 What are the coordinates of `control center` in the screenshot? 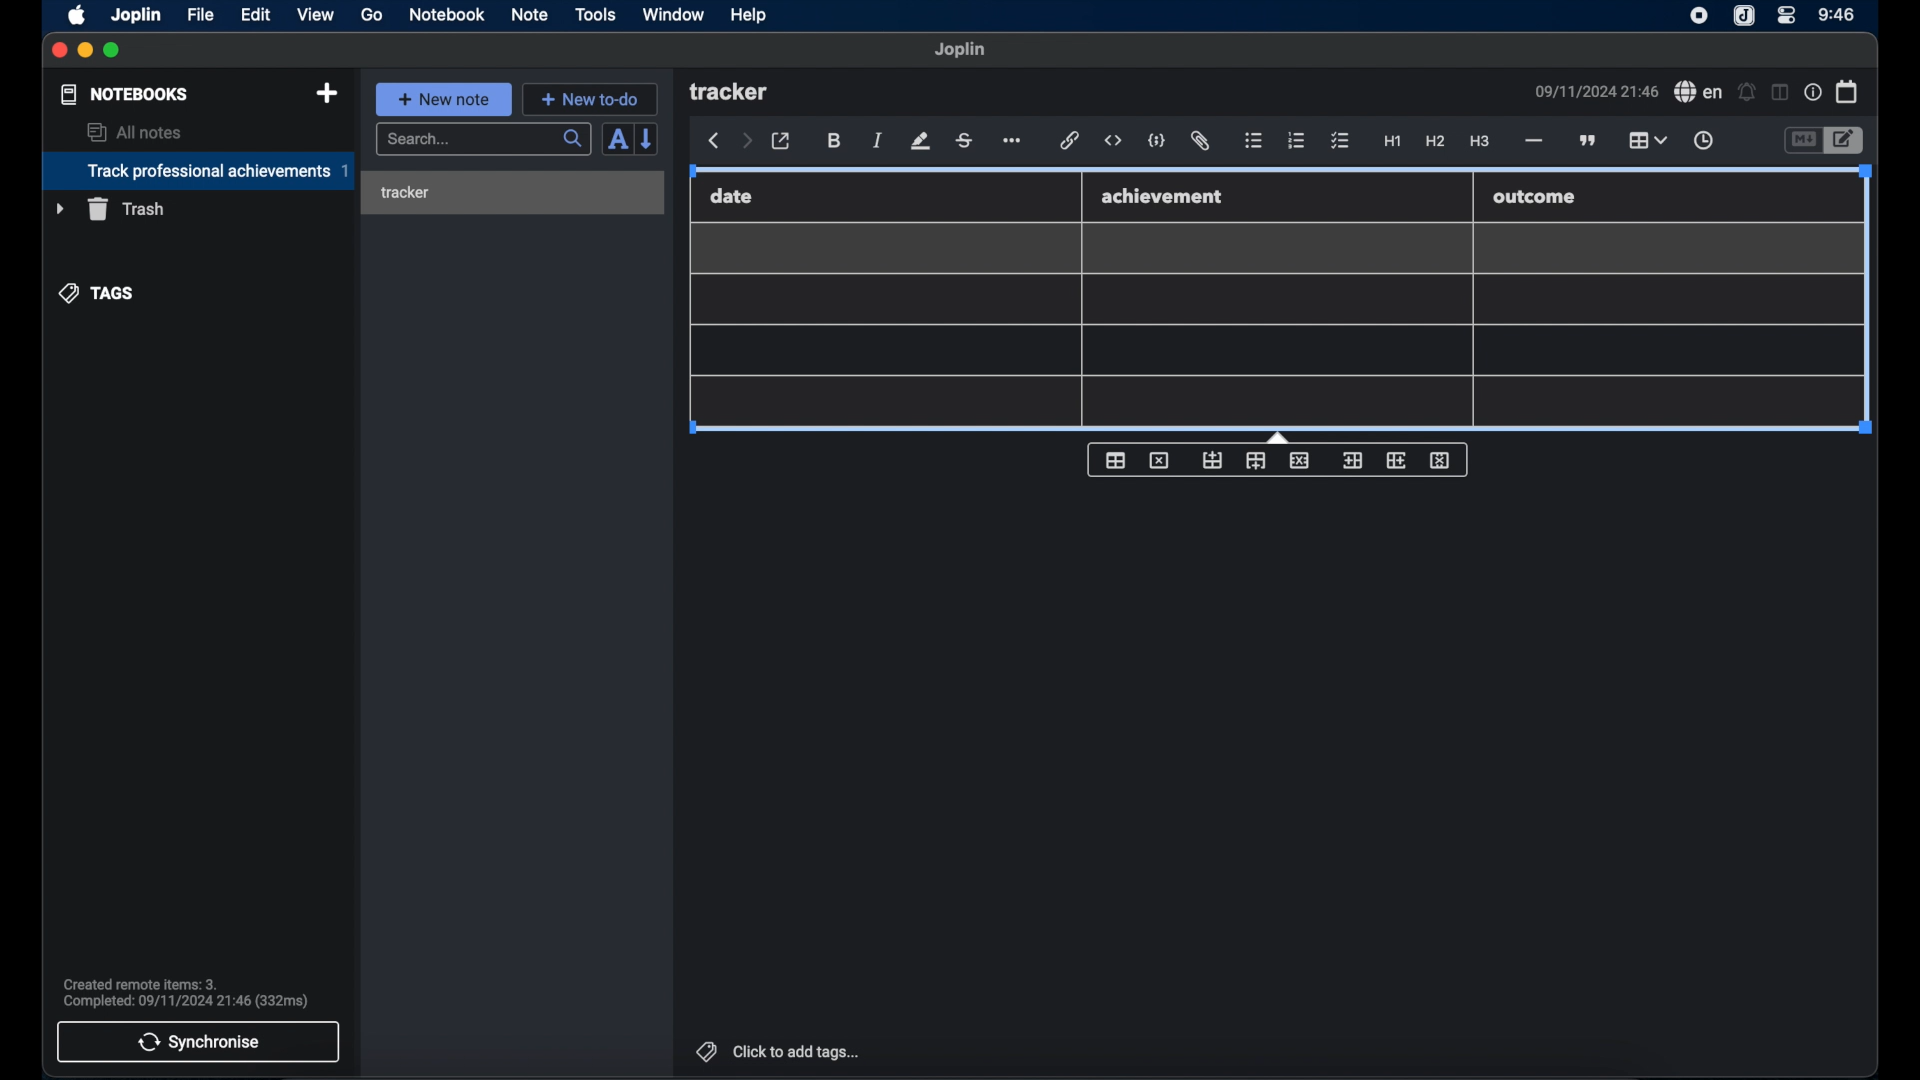 It's located at (1787, 16).